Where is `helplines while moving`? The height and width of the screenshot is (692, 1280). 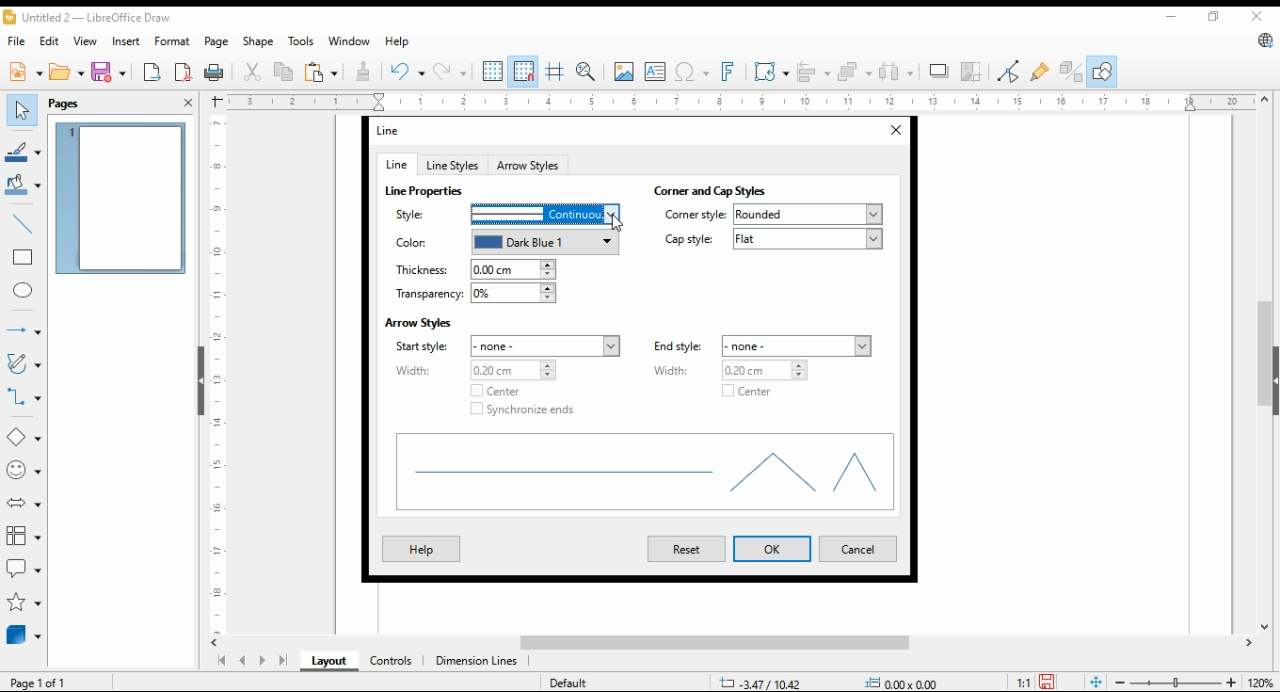
helplines while moving is located at coordinates (557, 71).